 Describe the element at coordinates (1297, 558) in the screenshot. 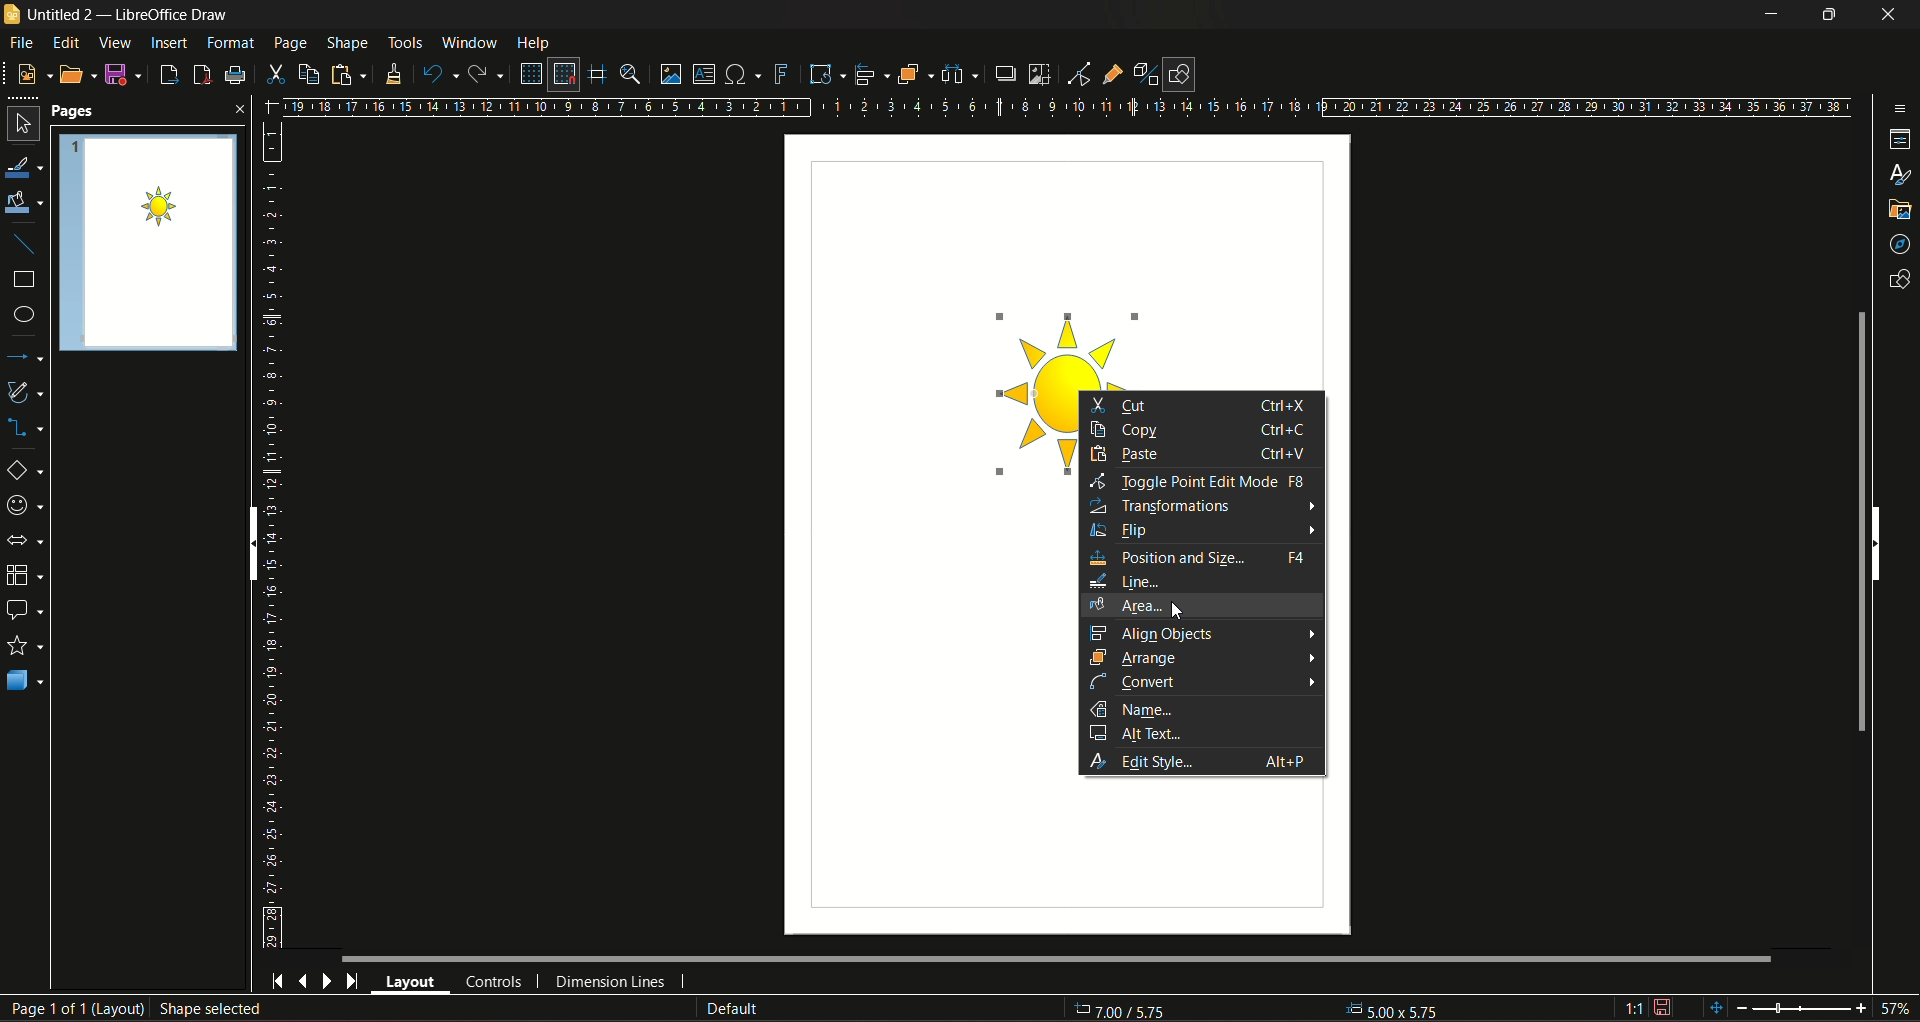

I see `F4` at that location.